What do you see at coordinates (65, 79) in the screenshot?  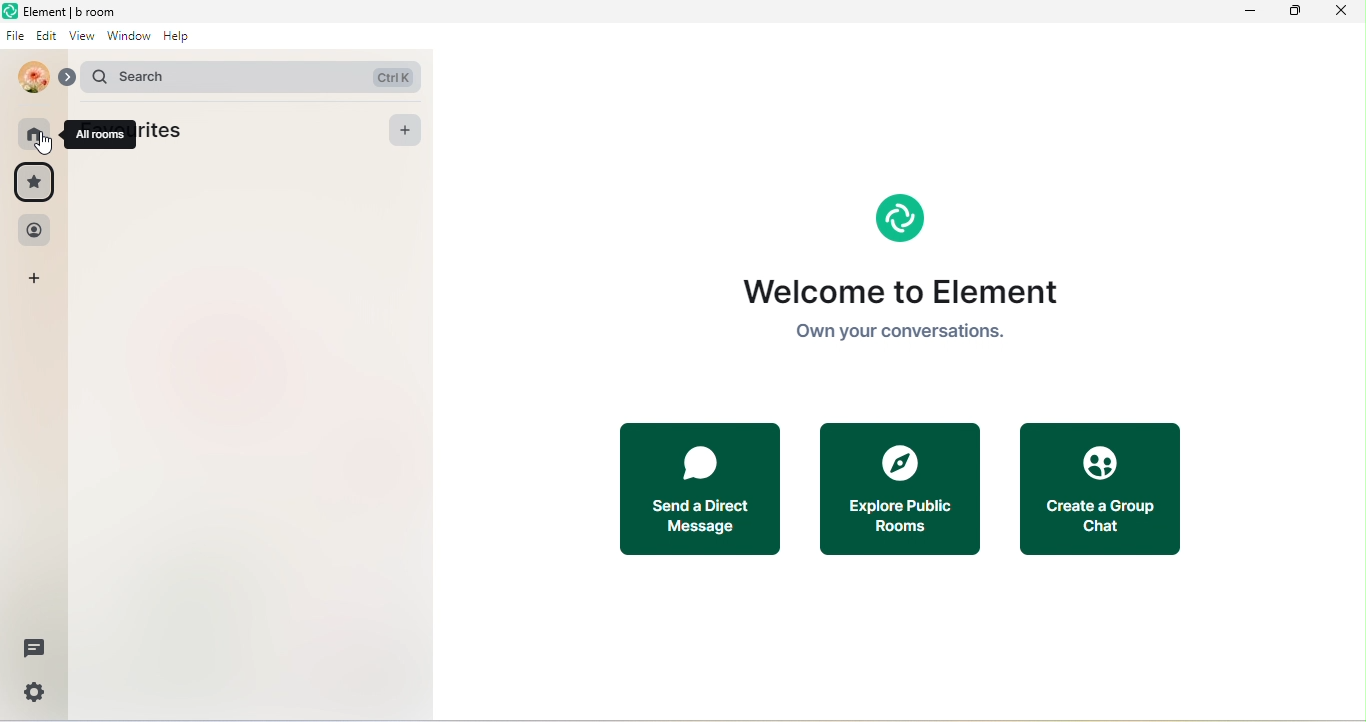 I see `expand` at bounding box center [65, 79].